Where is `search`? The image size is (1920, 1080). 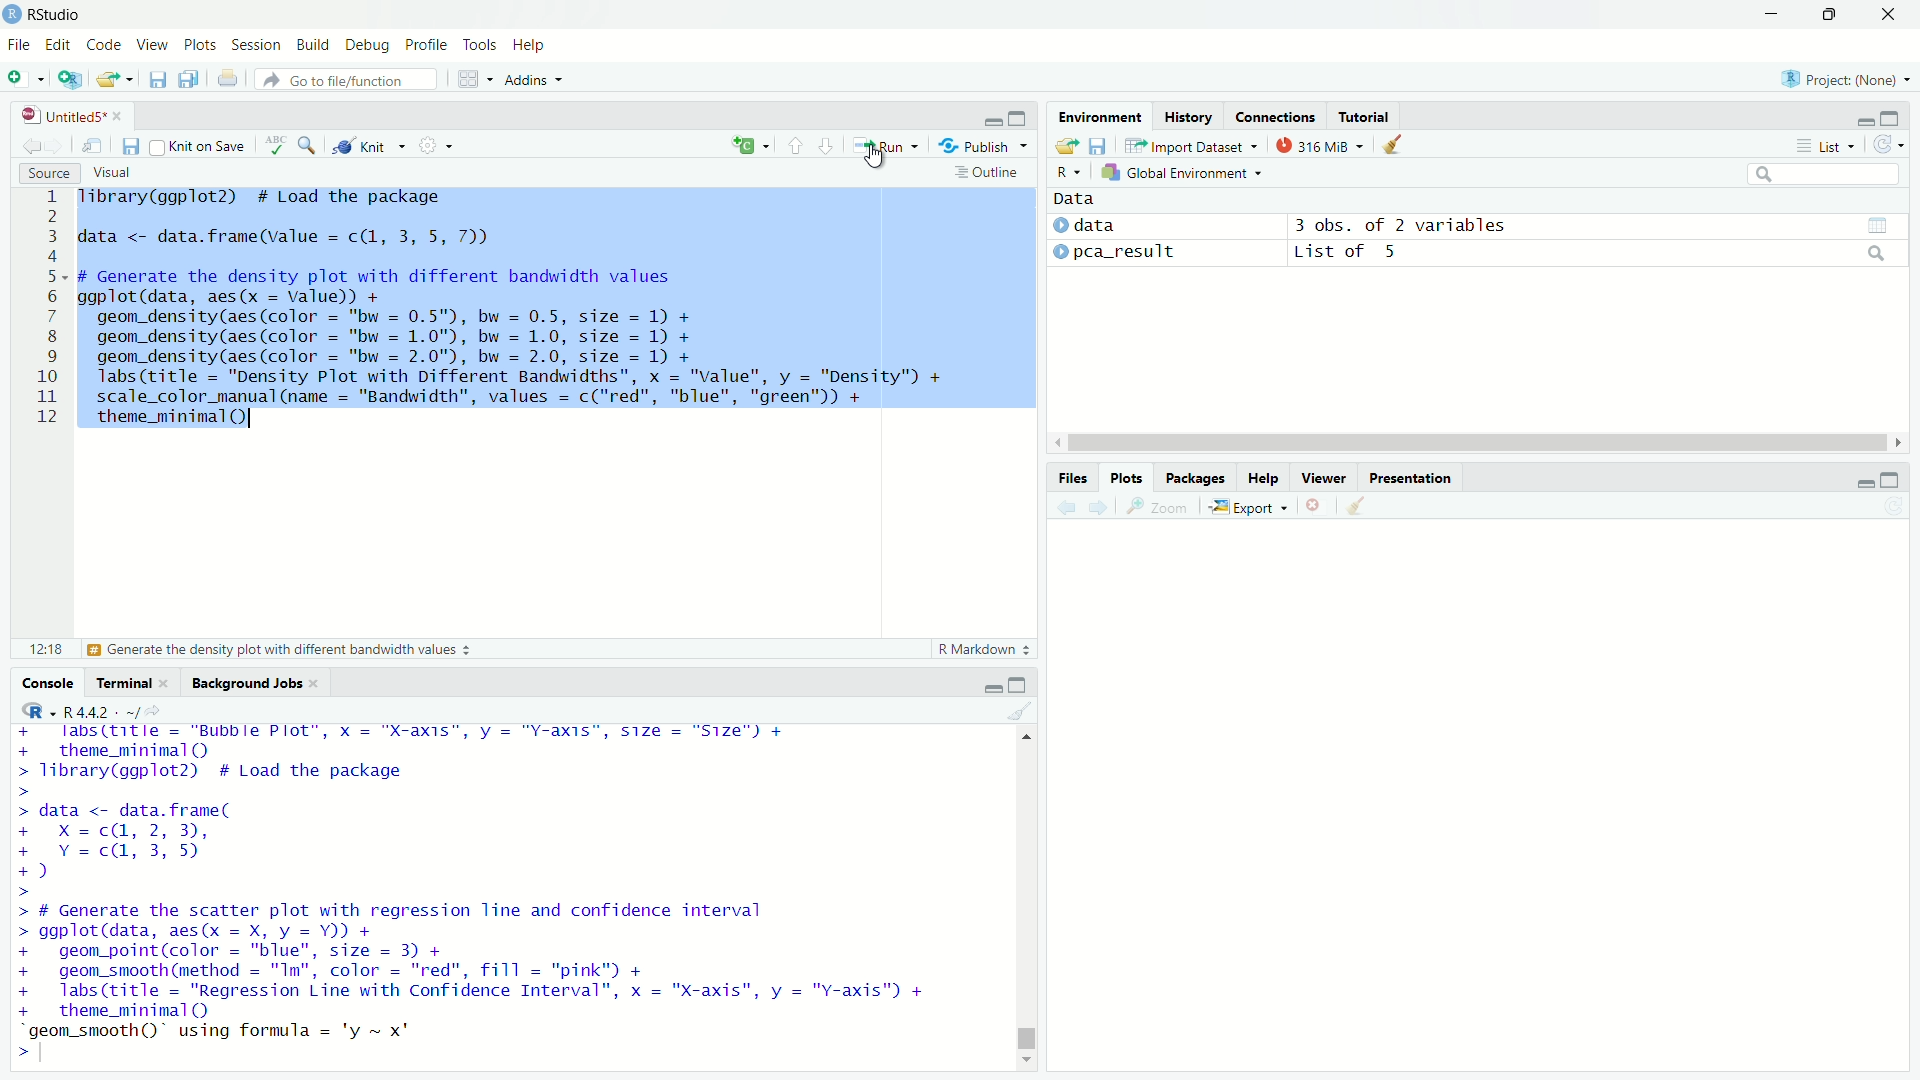 search is located at coordinates (1878, 253).